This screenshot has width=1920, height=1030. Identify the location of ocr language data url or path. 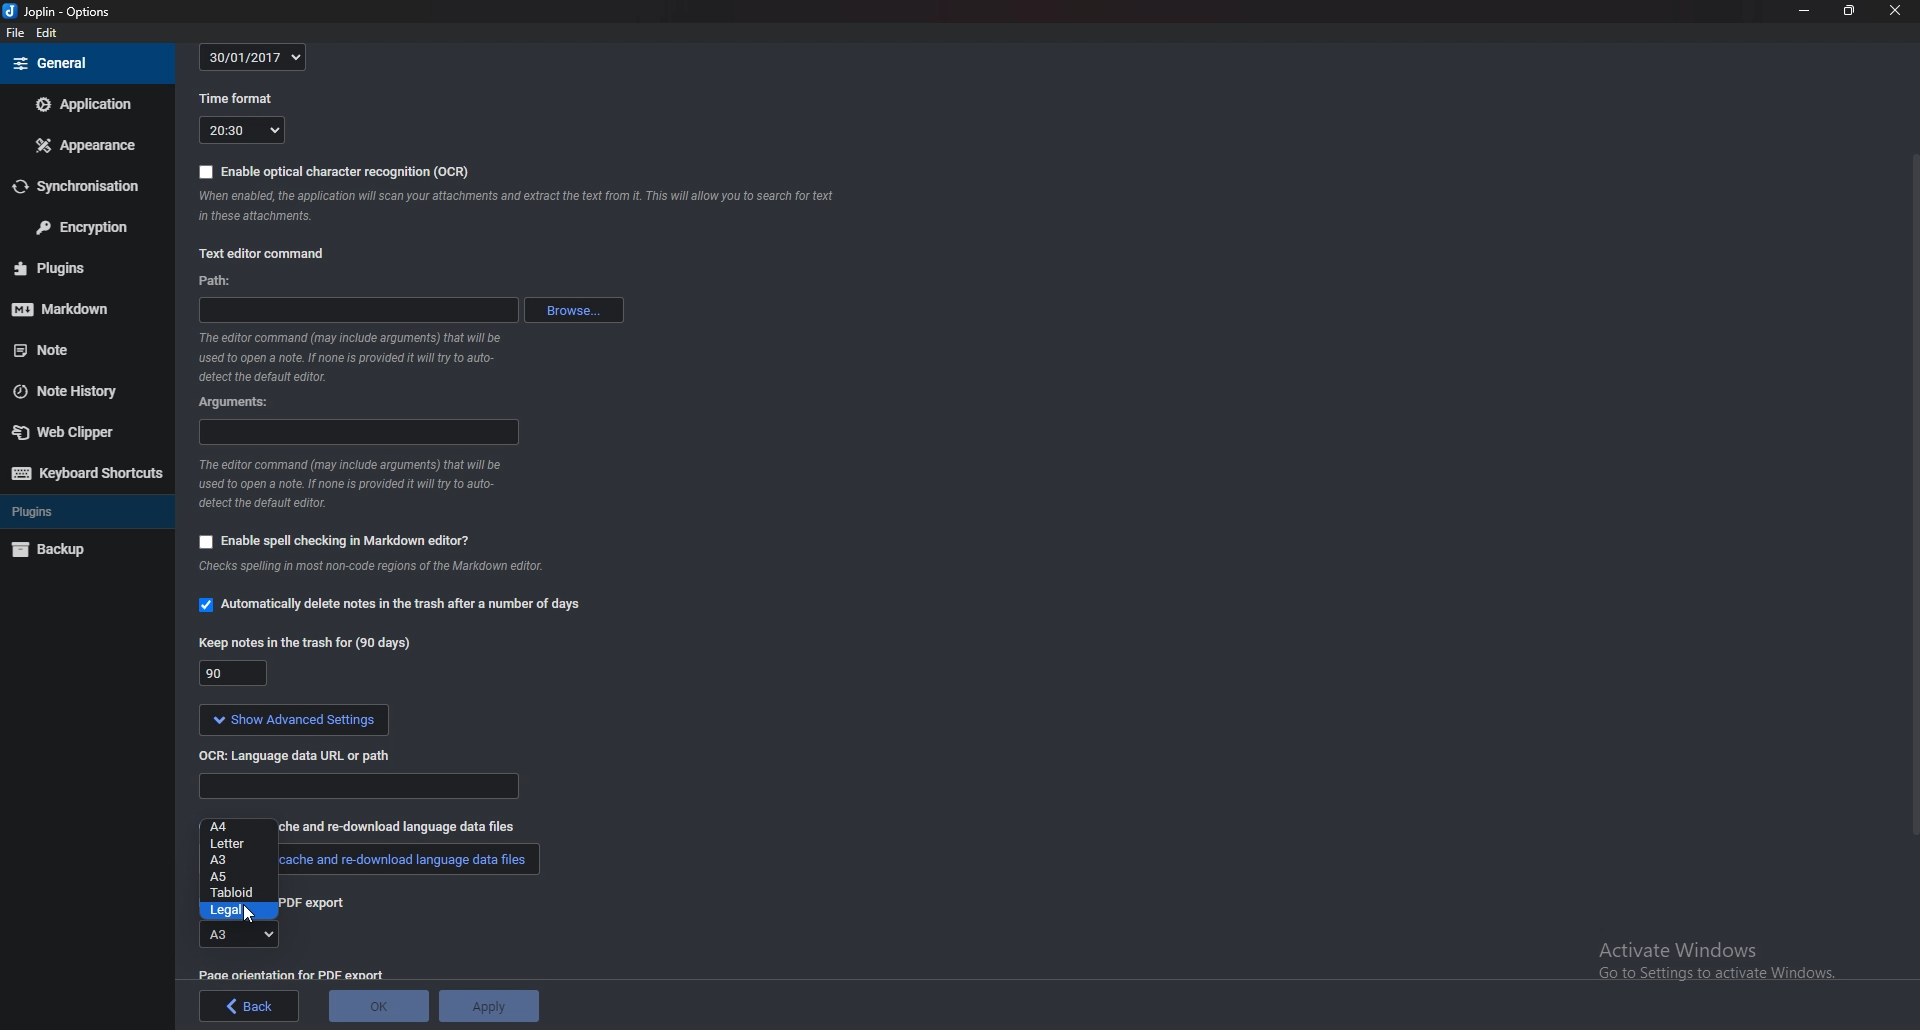
(295, 755).